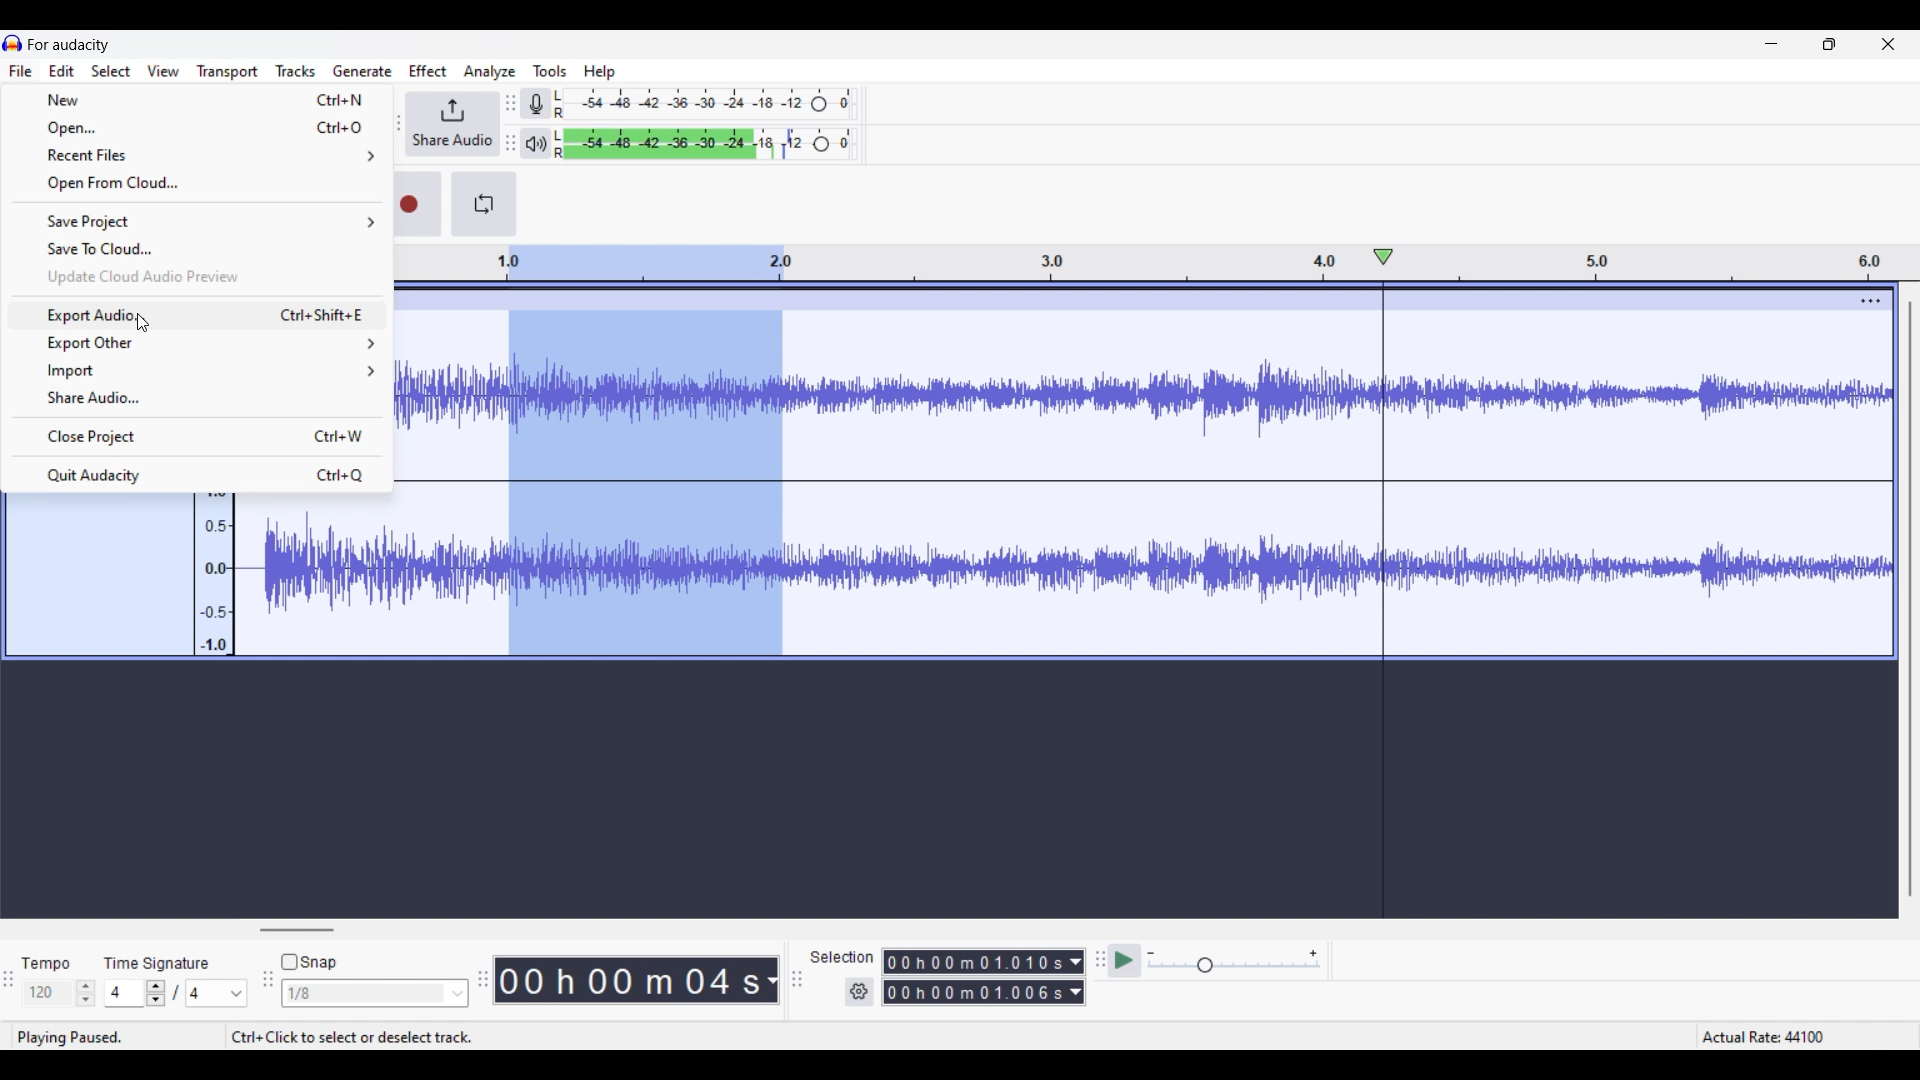  I want to click on Minimize, so click(1772, 43).